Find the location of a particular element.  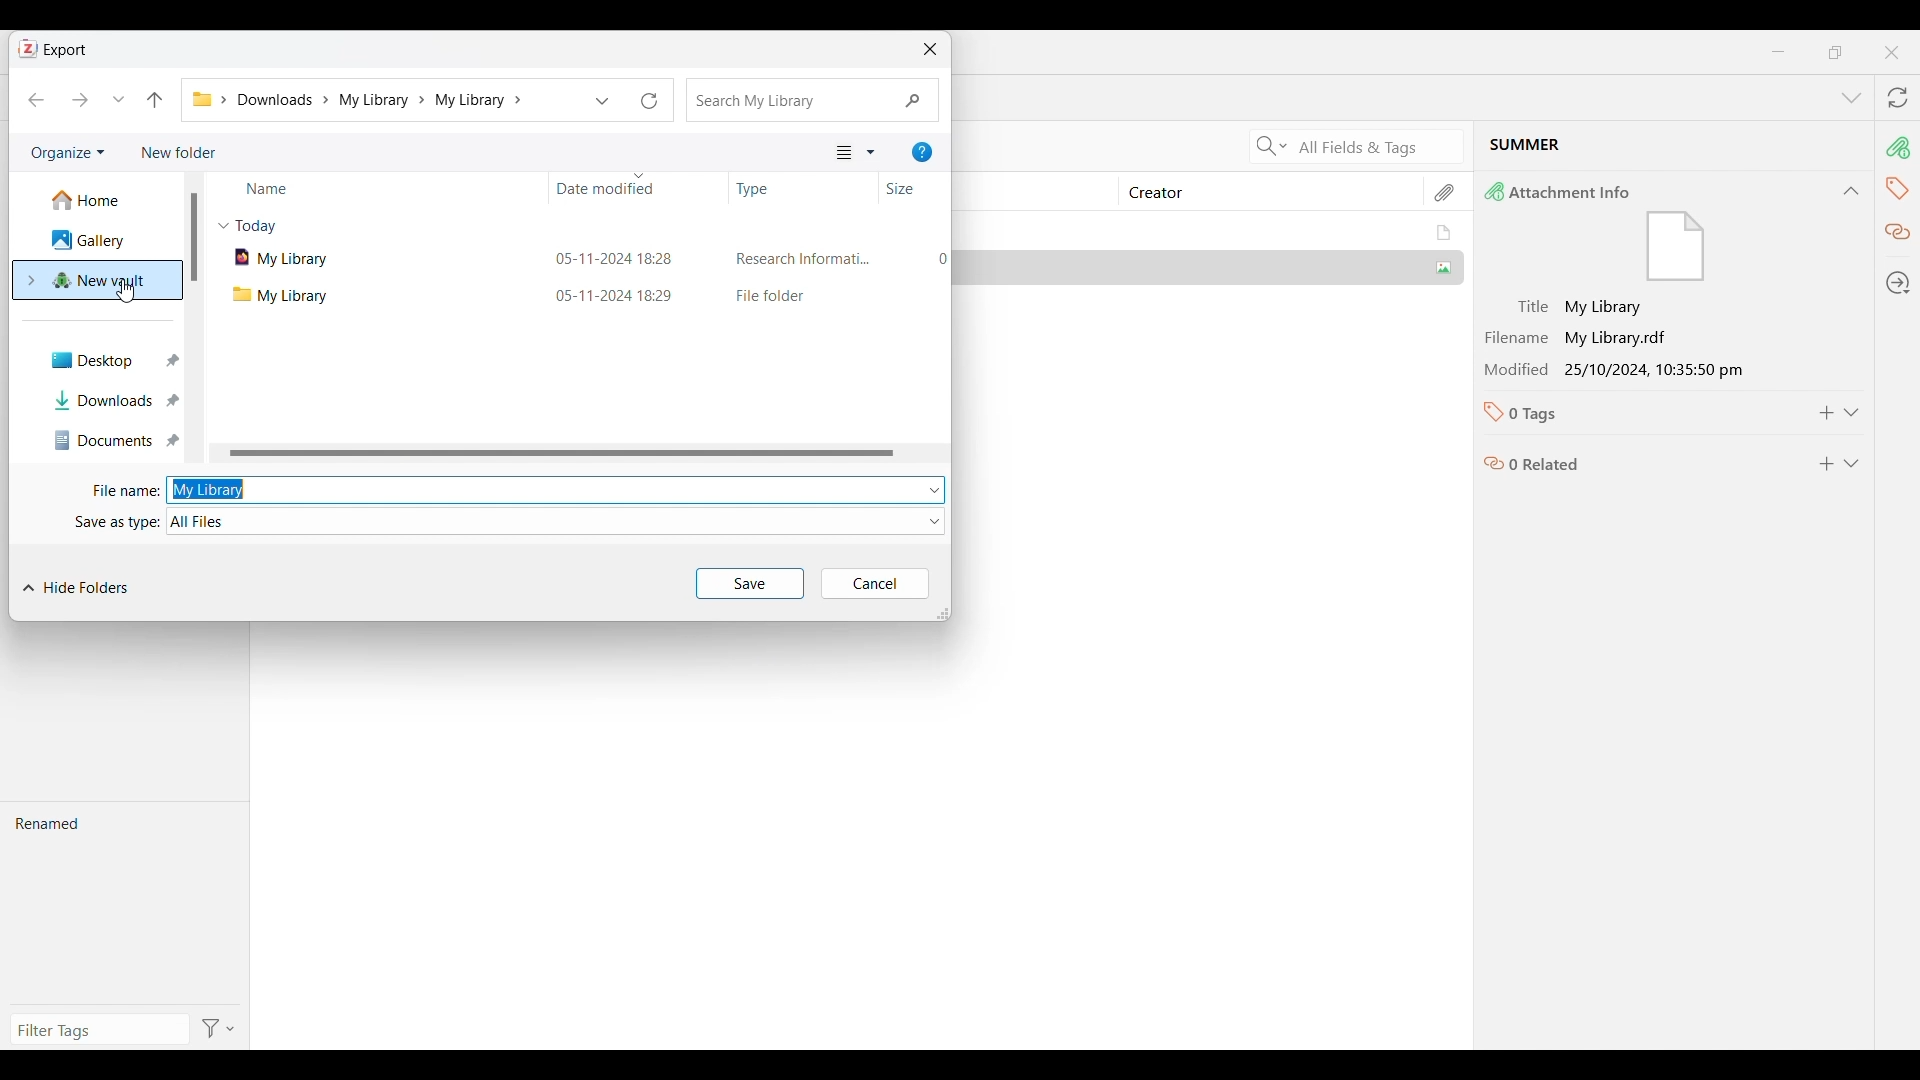

My Library is located at coordinates (1212, 233).